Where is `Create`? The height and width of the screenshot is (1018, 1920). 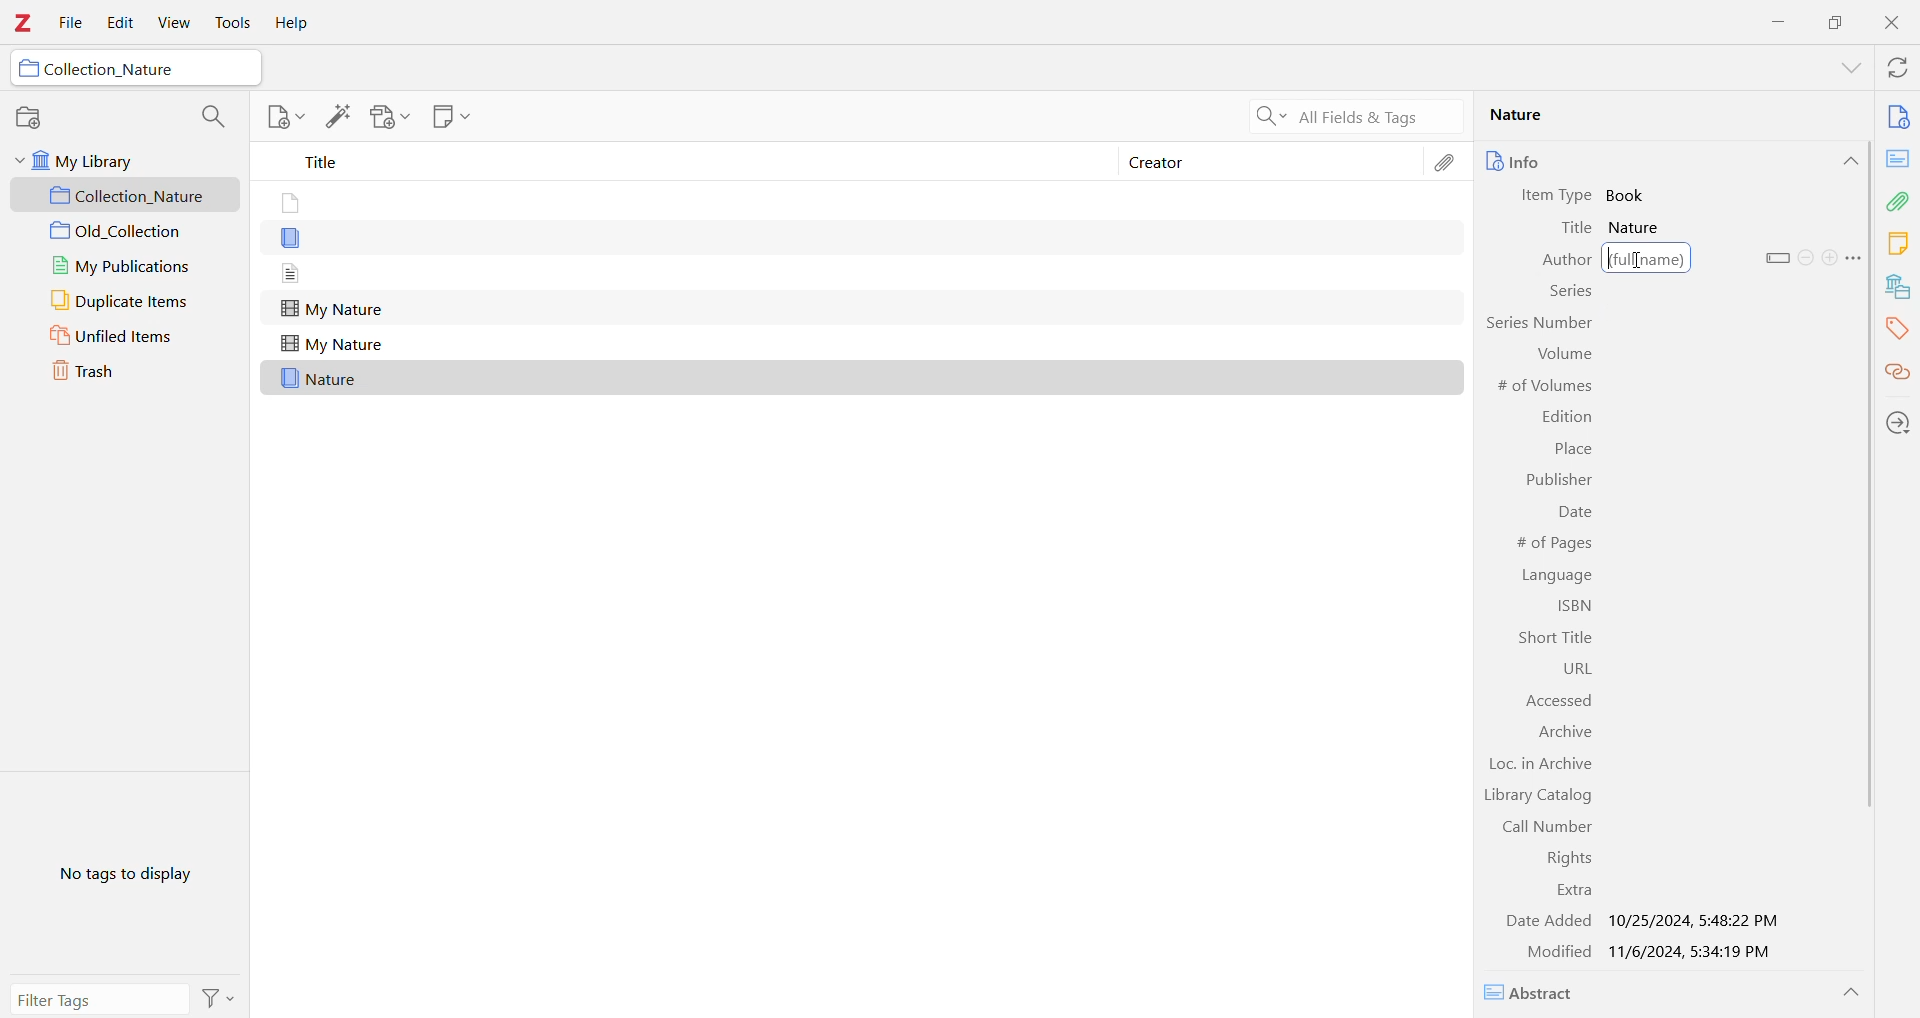 Create is located at coordinates (1829, 257).